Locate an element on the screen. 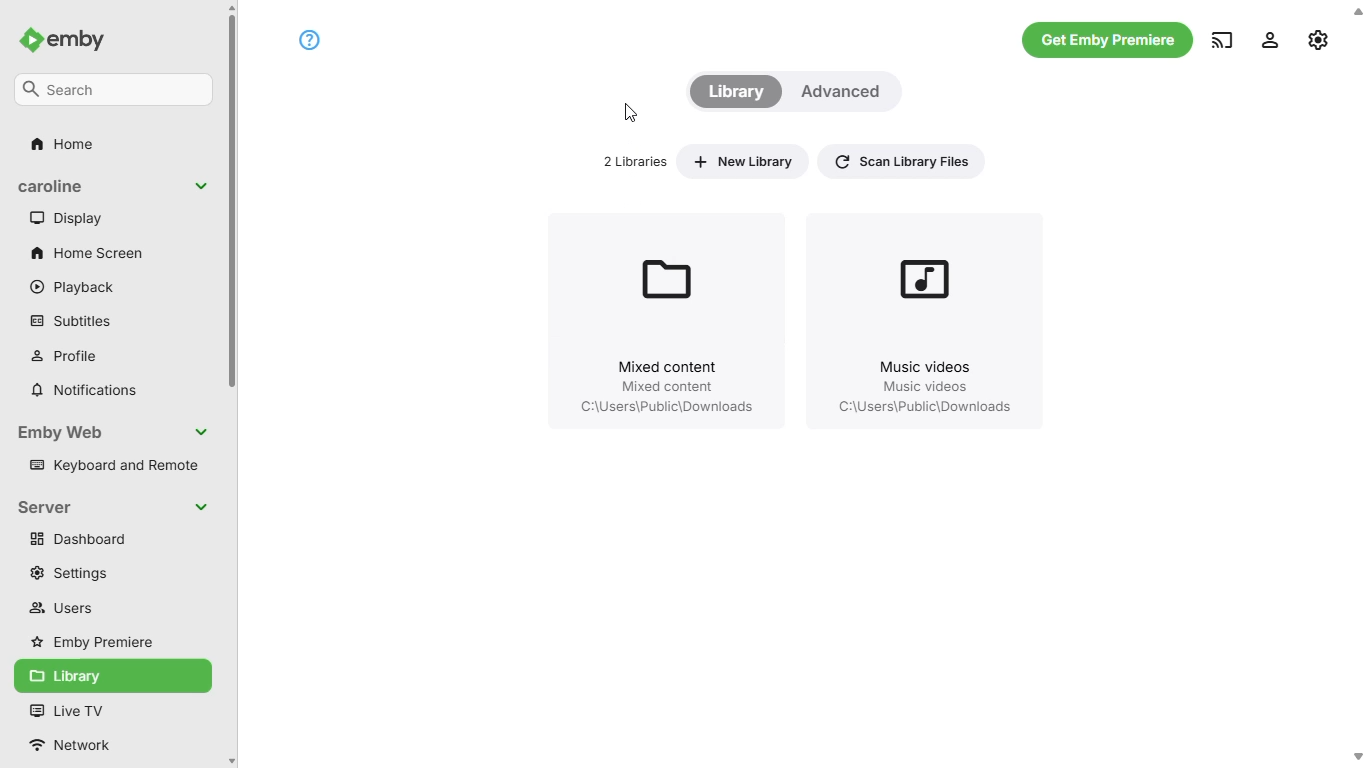  Mixed content
Mixed content
C:\Users\Public\Downloads is located at coordinates (666, 319).